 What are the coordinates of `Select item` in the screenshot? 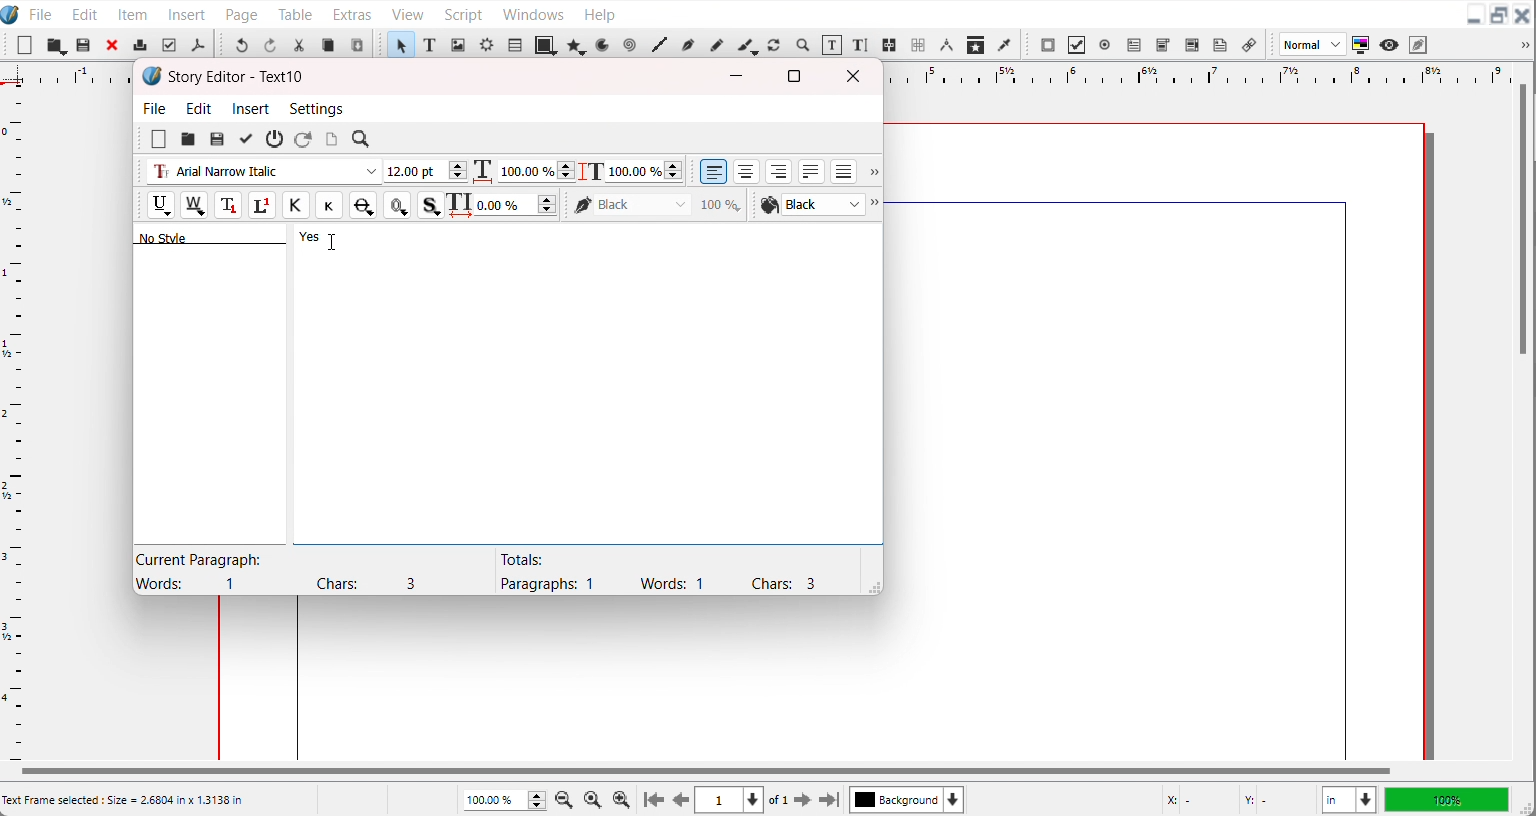 It's located at (400, 44).